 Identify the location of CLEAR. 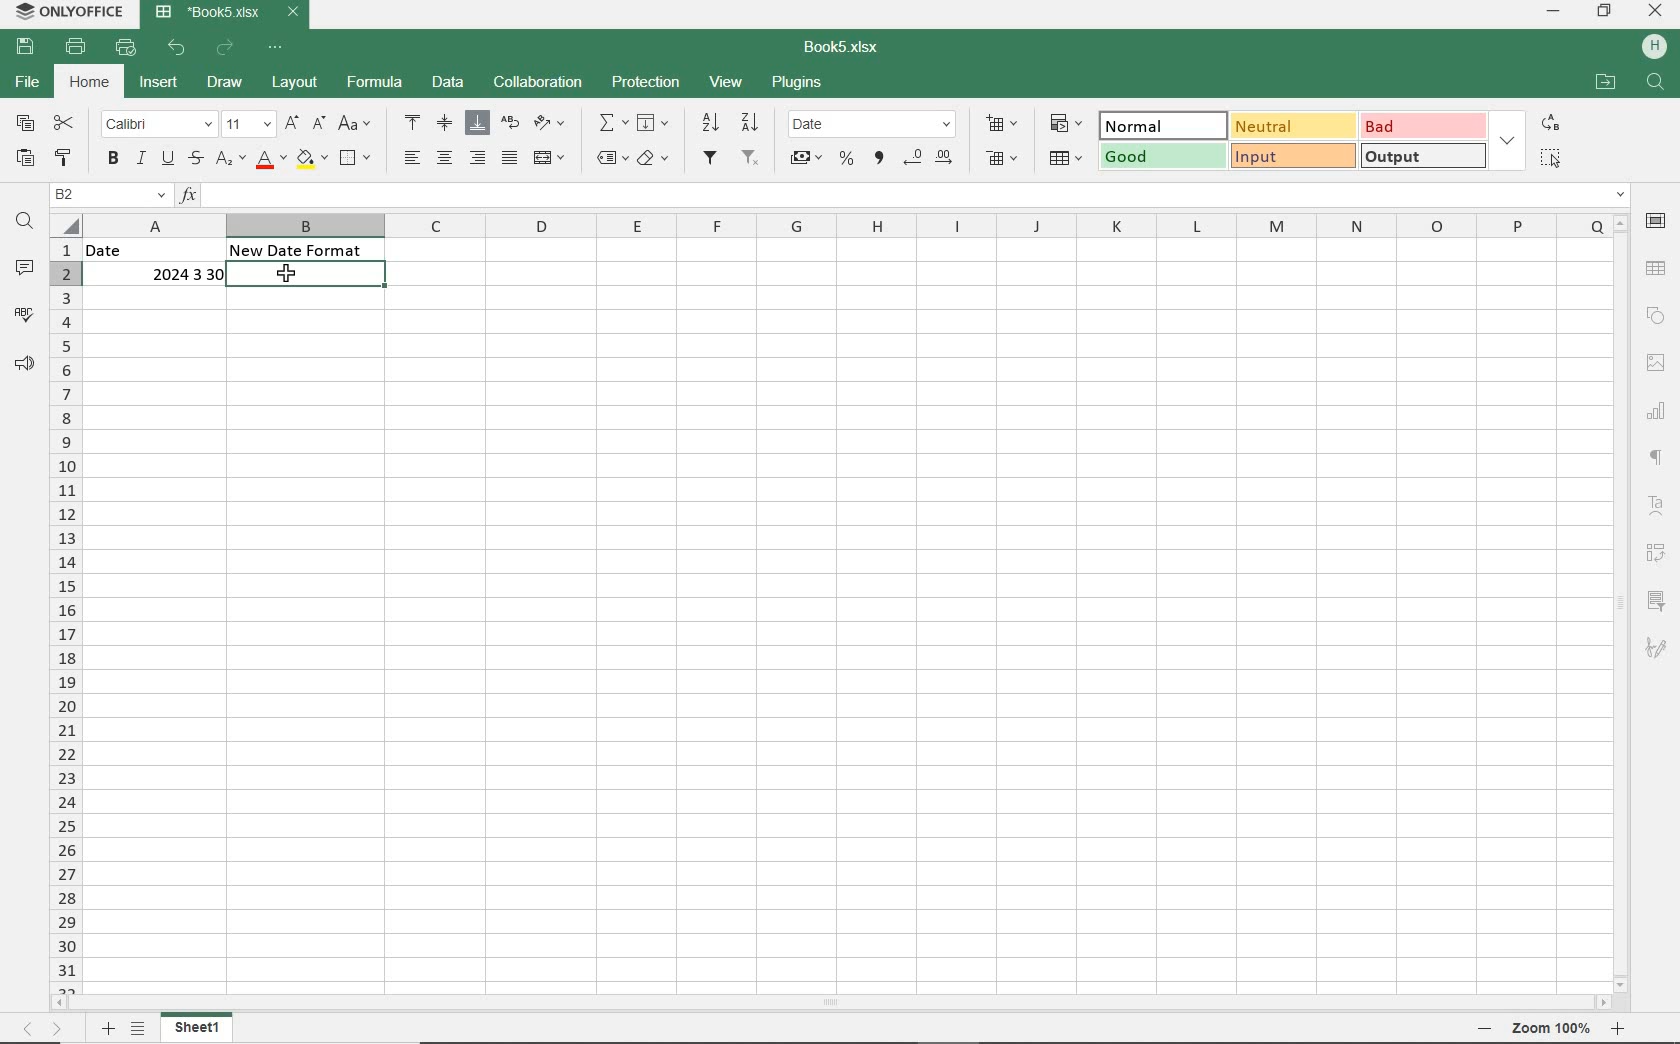
(654, 157).